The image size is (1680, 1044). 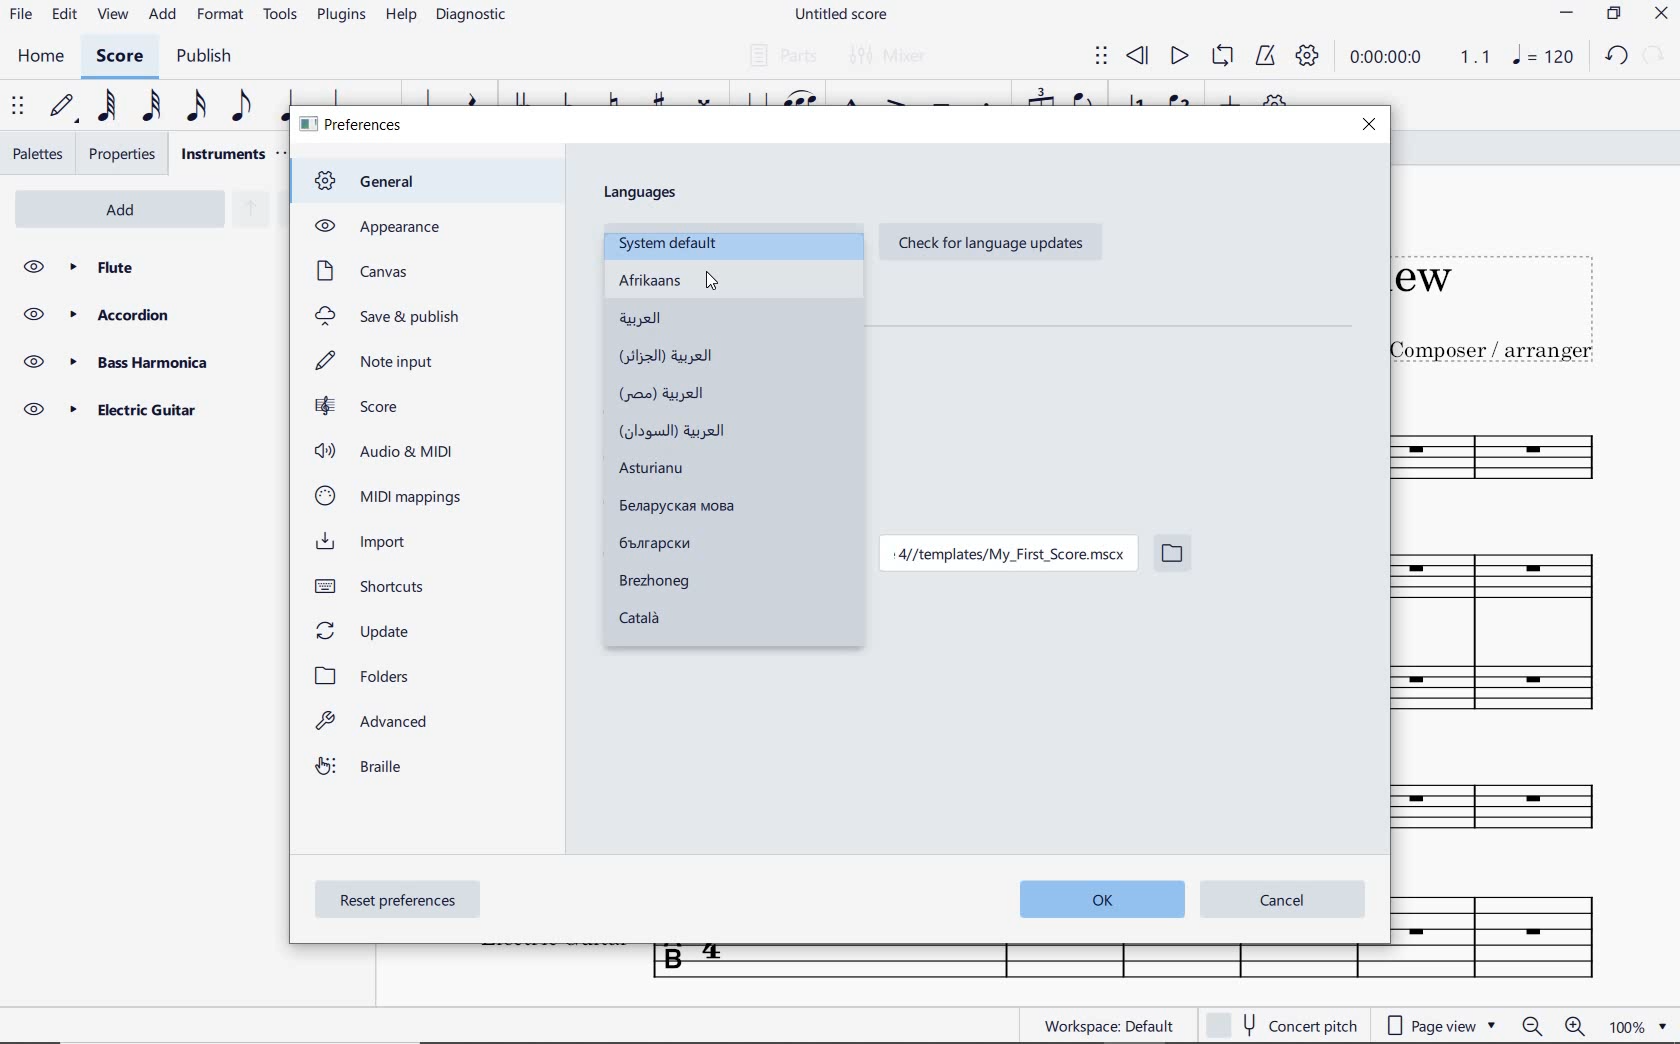 What do you see at coordinates (246, 211) in the screenshot?
I see `MOVE SELECTED STAVES UP` at bounding box center [246, 211].